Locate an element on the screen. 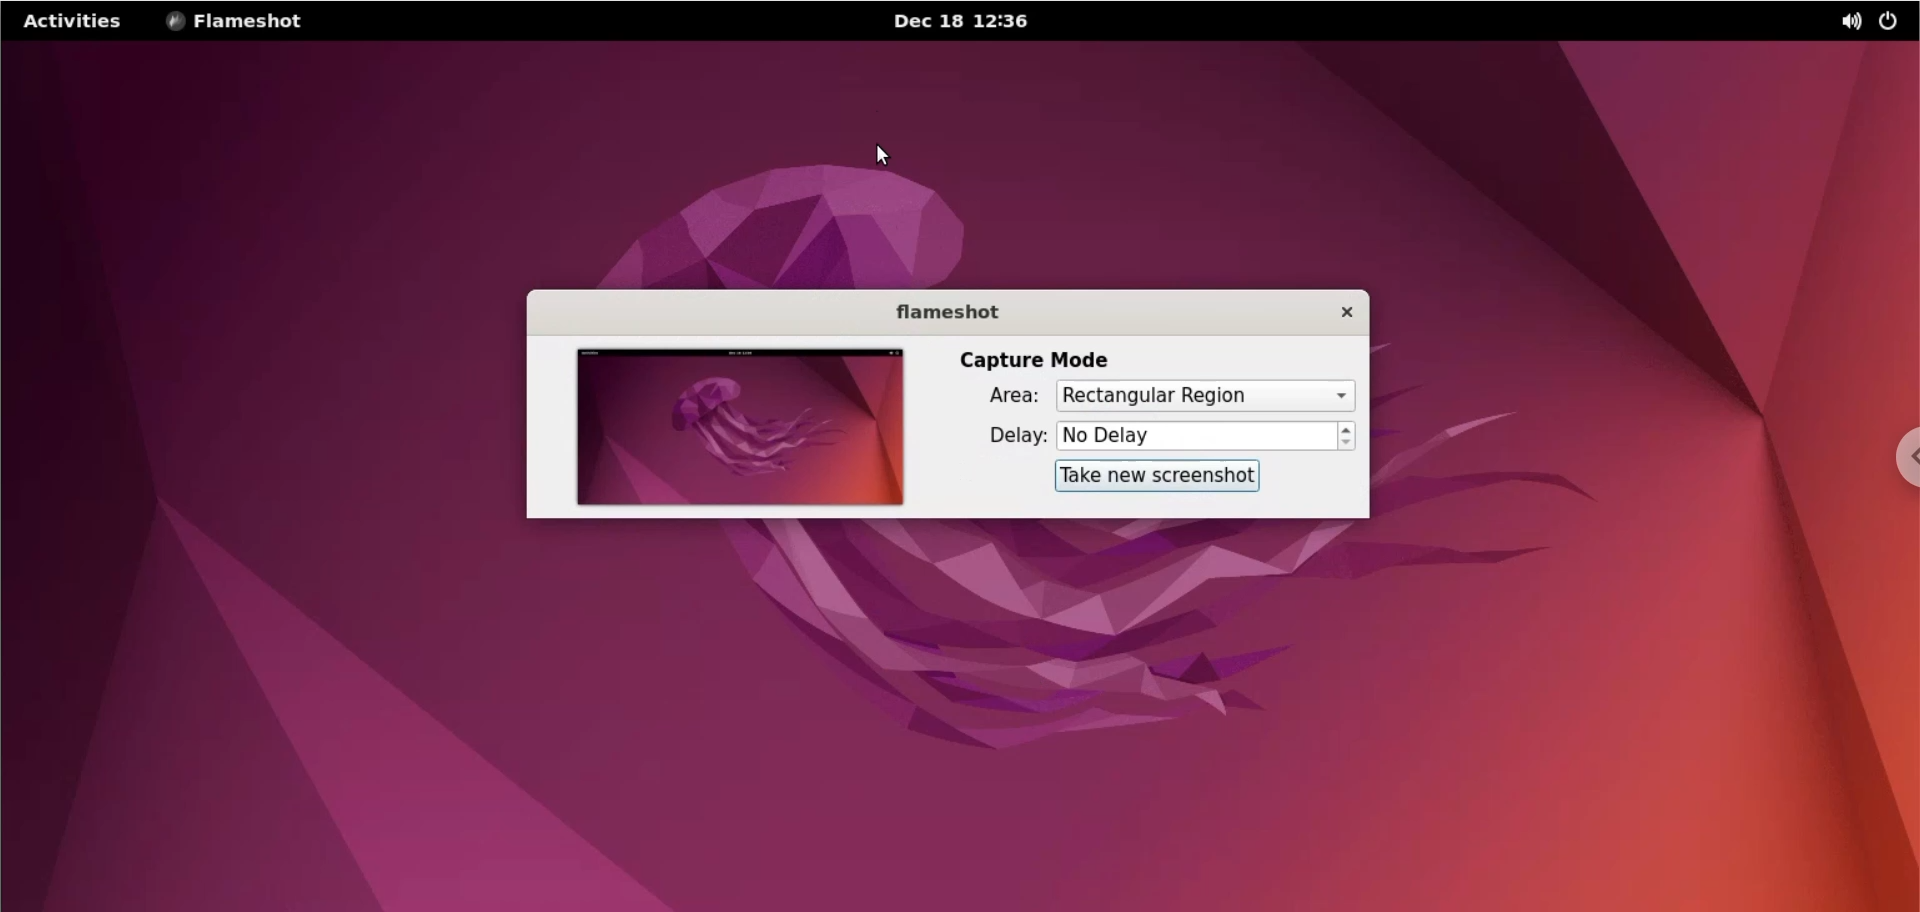 Image resolution: width=1920 pixels, height=912 pixels. increment or decrement delay is located at coordinates (1346, 437).